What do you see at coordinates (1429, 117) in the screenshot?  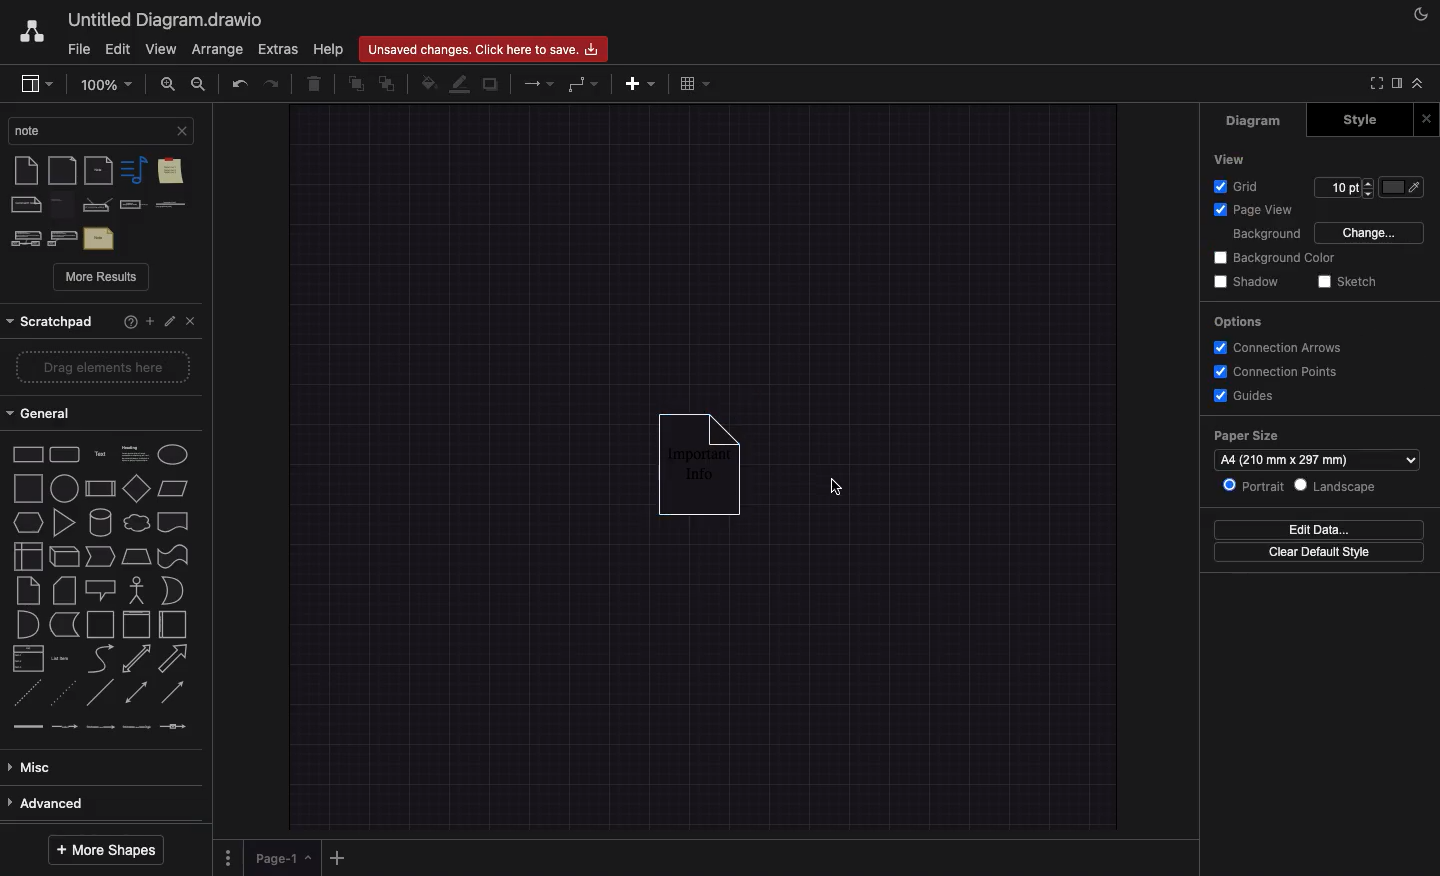 I see `Close ` at bounding box center [1429, 117].